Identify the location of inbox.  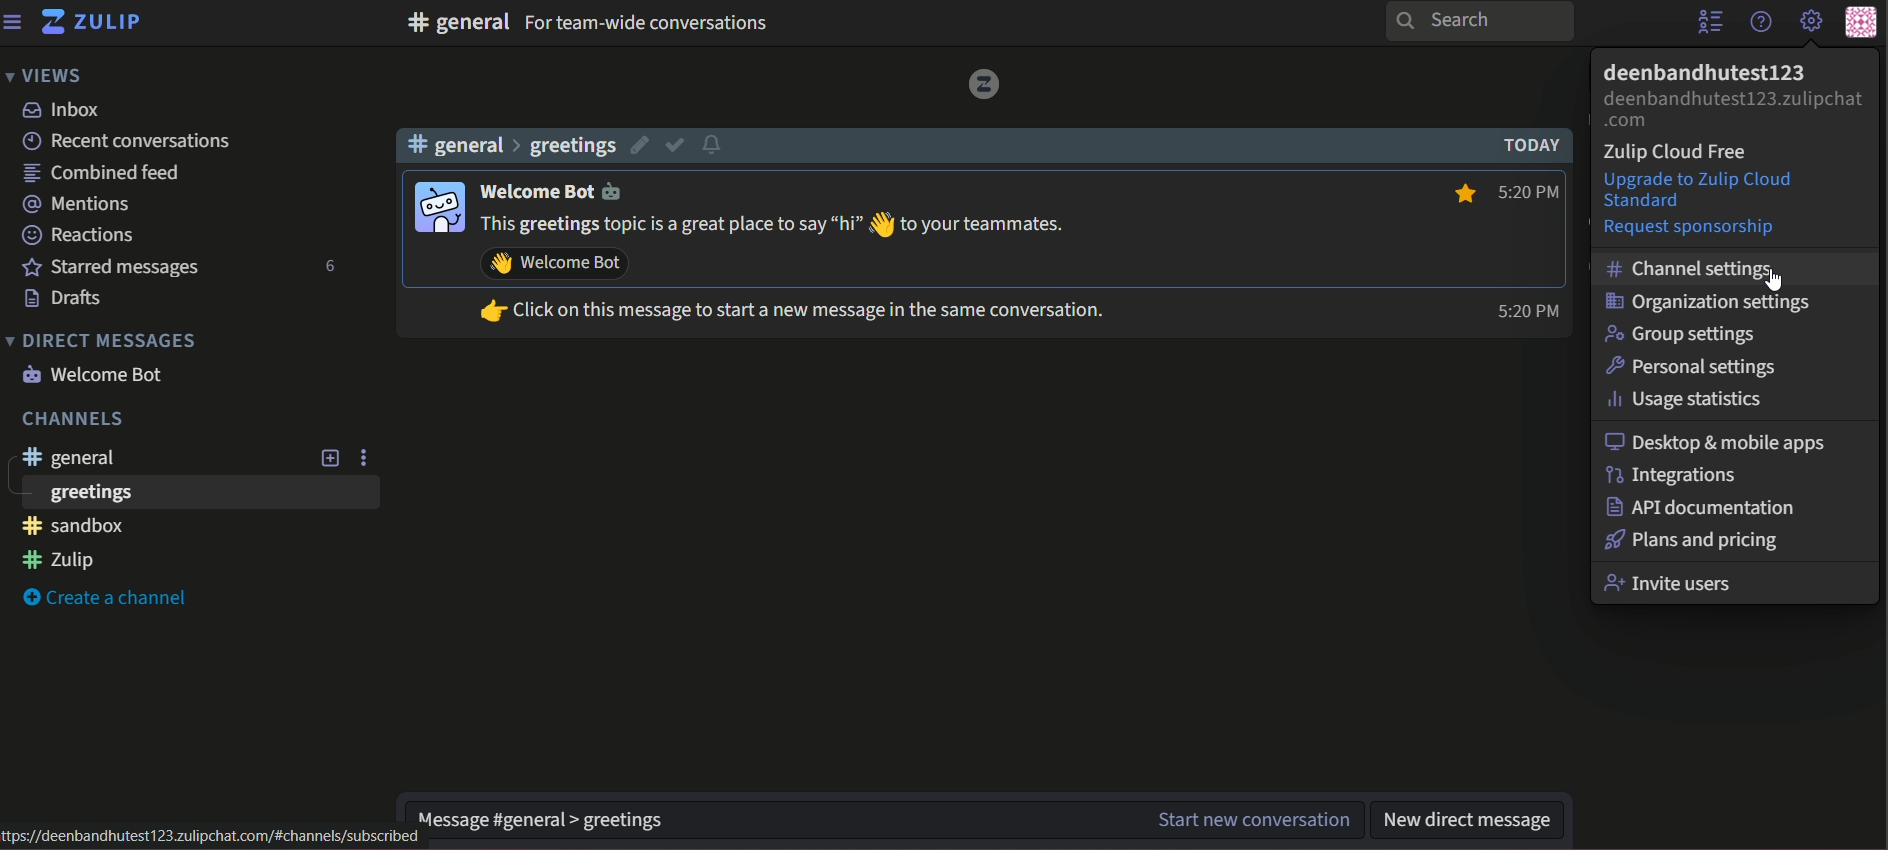
(63, 111).